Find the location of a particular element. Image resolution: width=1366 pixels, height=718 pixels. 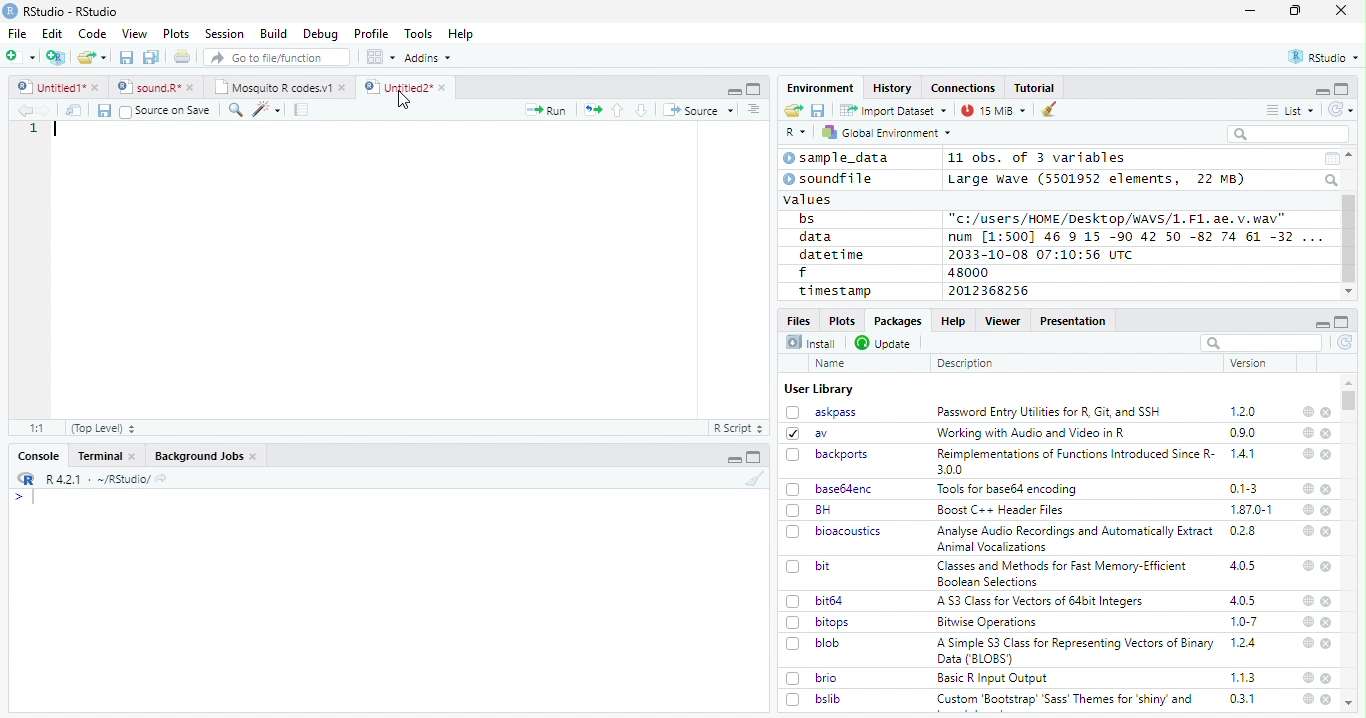

4.0.5 is located at coordinates (1242, 566).